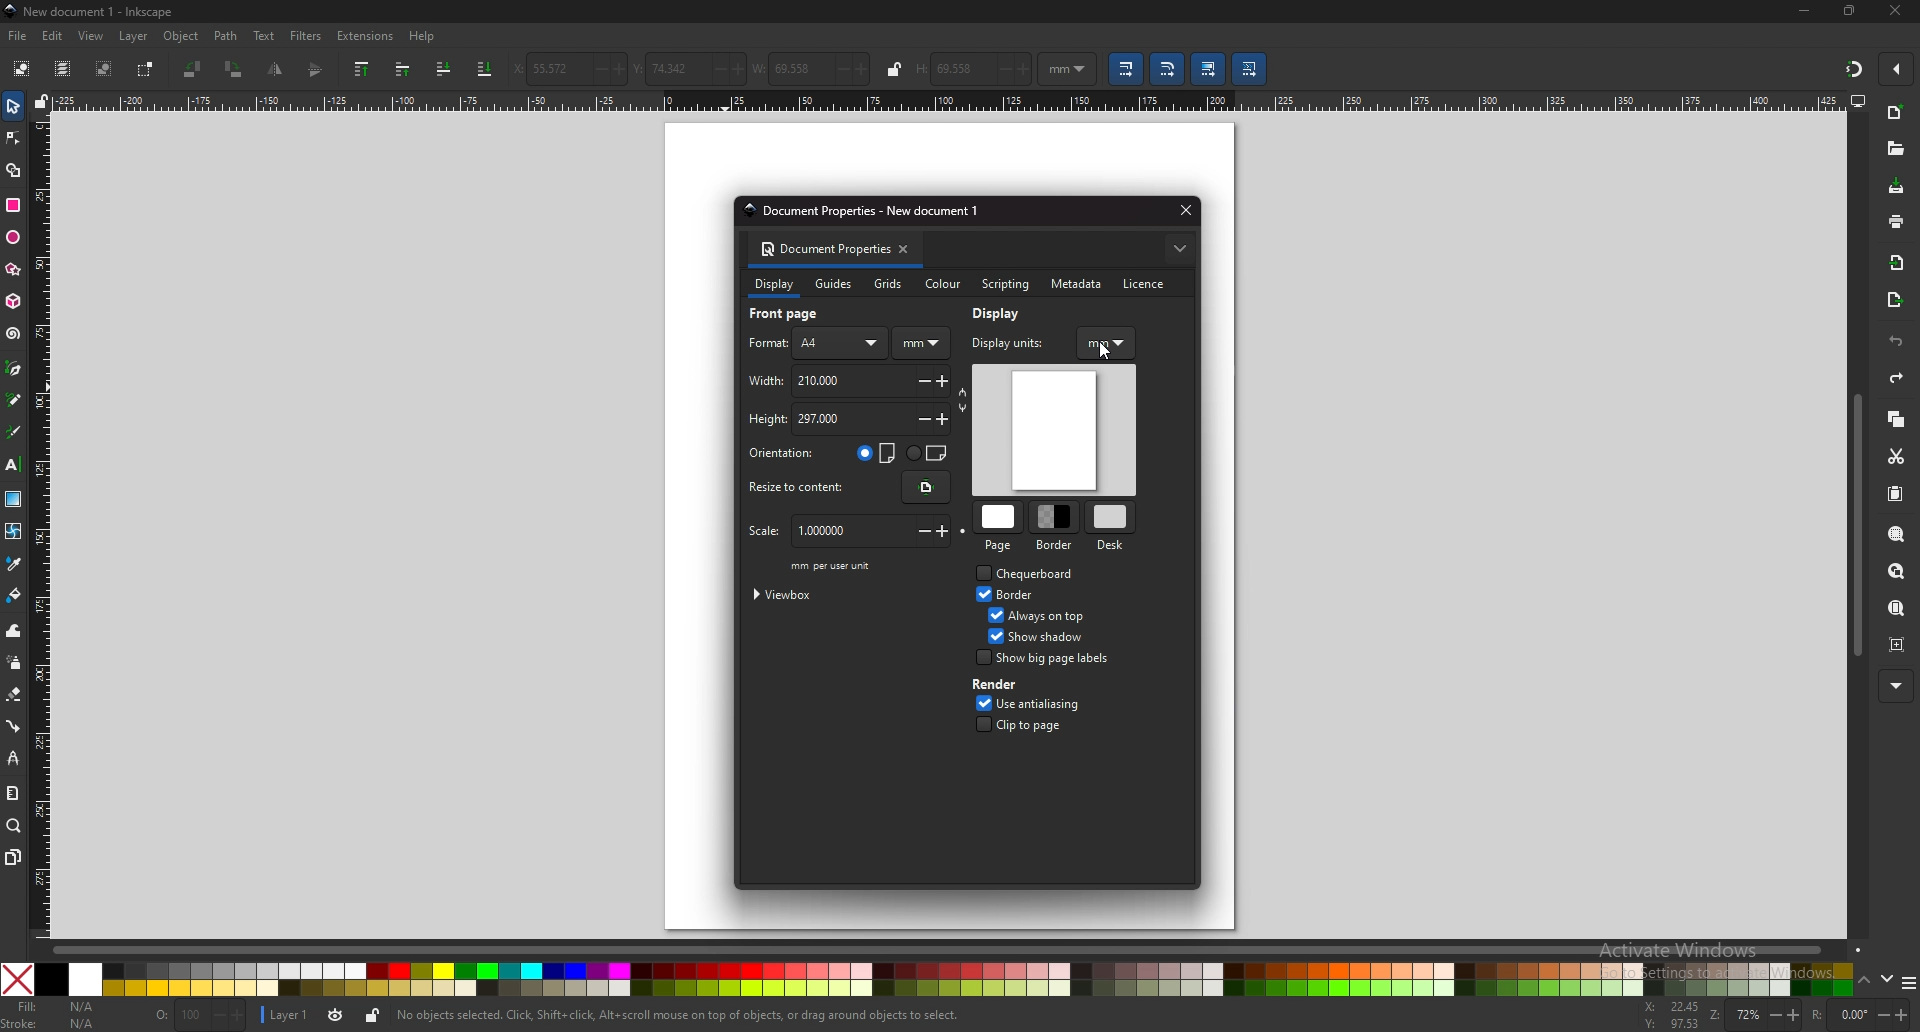 The width and height of the screenshot is (1920, 1032). I want to click on cursor coordinates x-axis, so click(1668, 1008).